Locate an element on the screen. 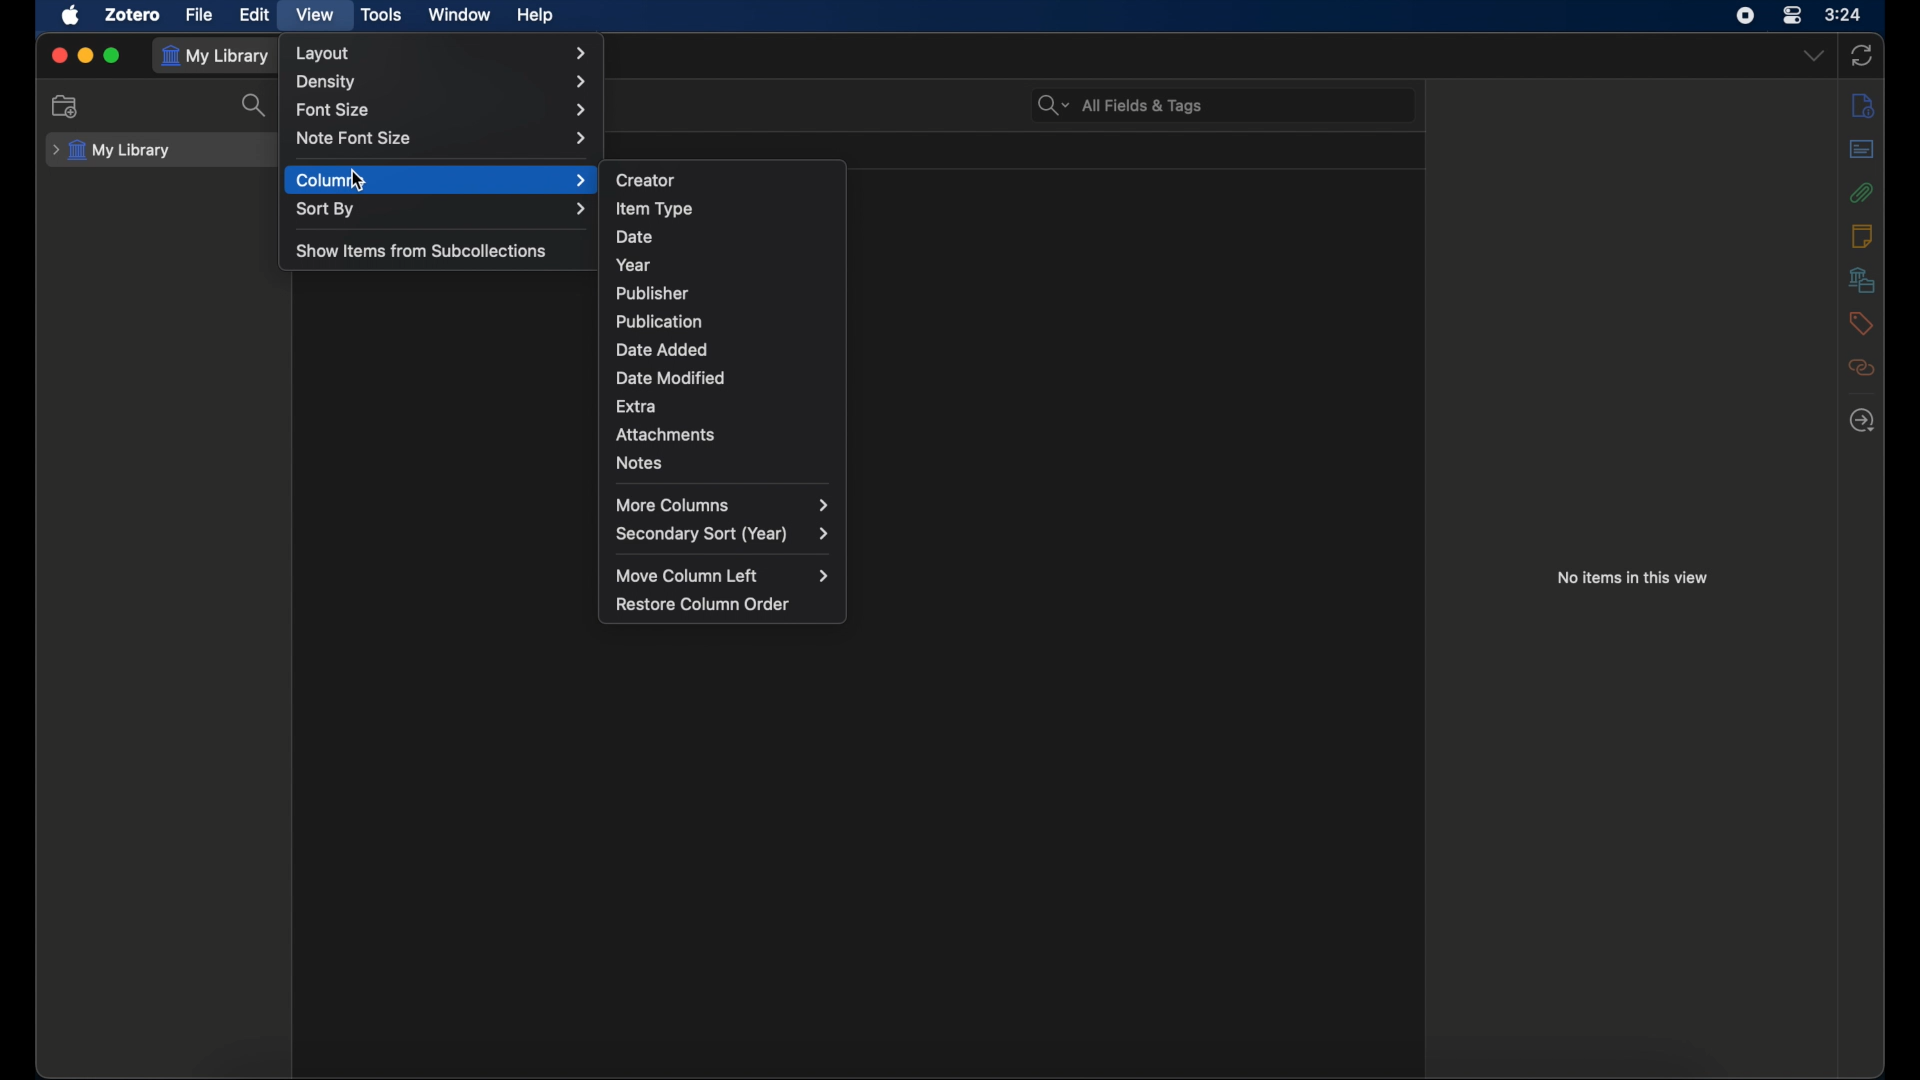 This screenshot has height=1080, width=1920. related is located at coordinates (1862, 368).